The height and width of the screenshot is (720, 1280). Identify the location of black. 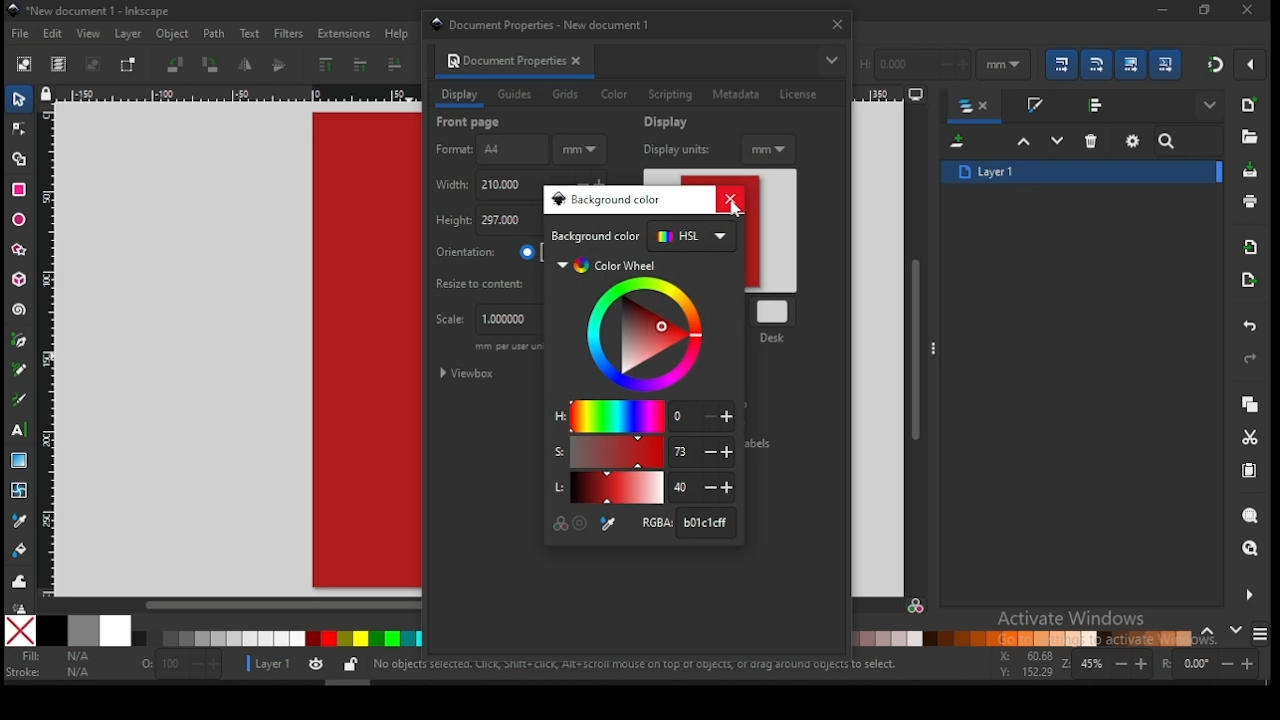
(52, 631).